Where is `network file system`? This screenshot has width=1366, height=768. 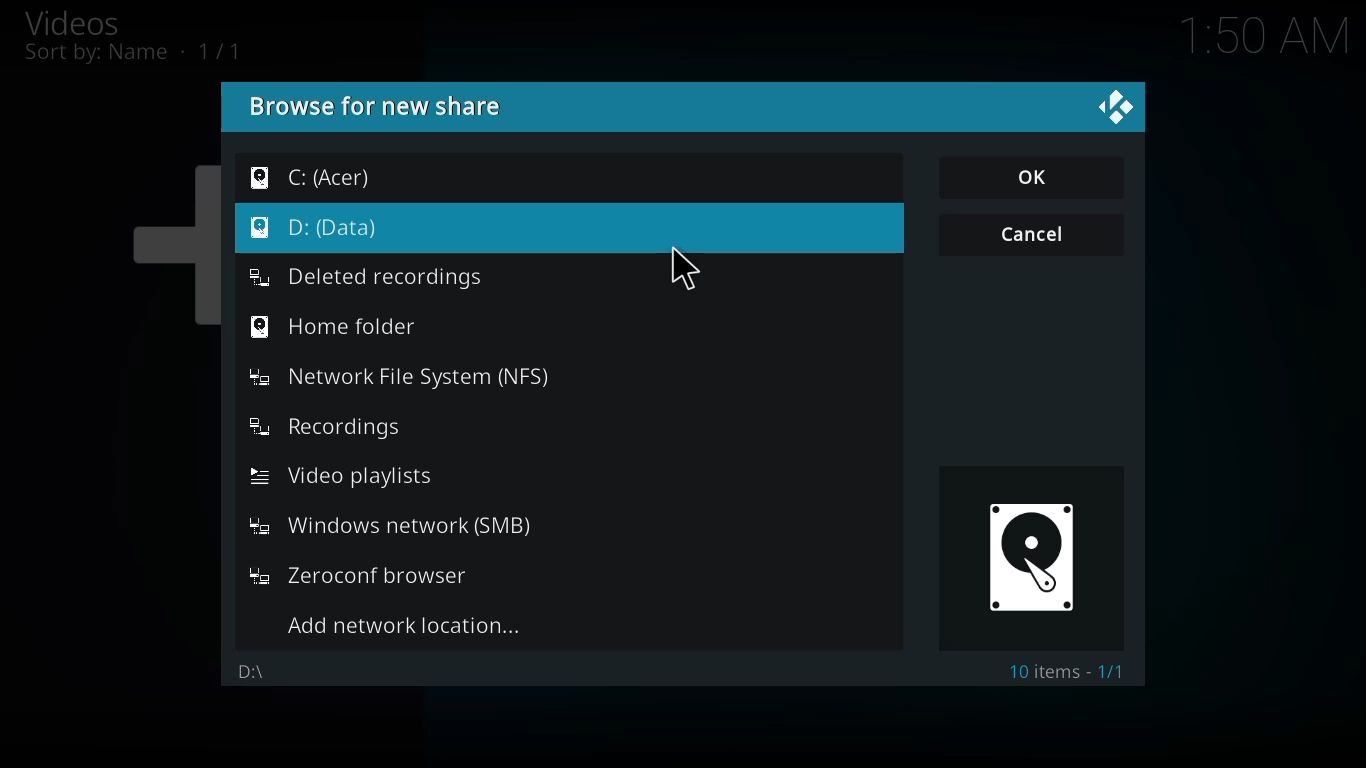 network file system is located at coordinates (404, 377).